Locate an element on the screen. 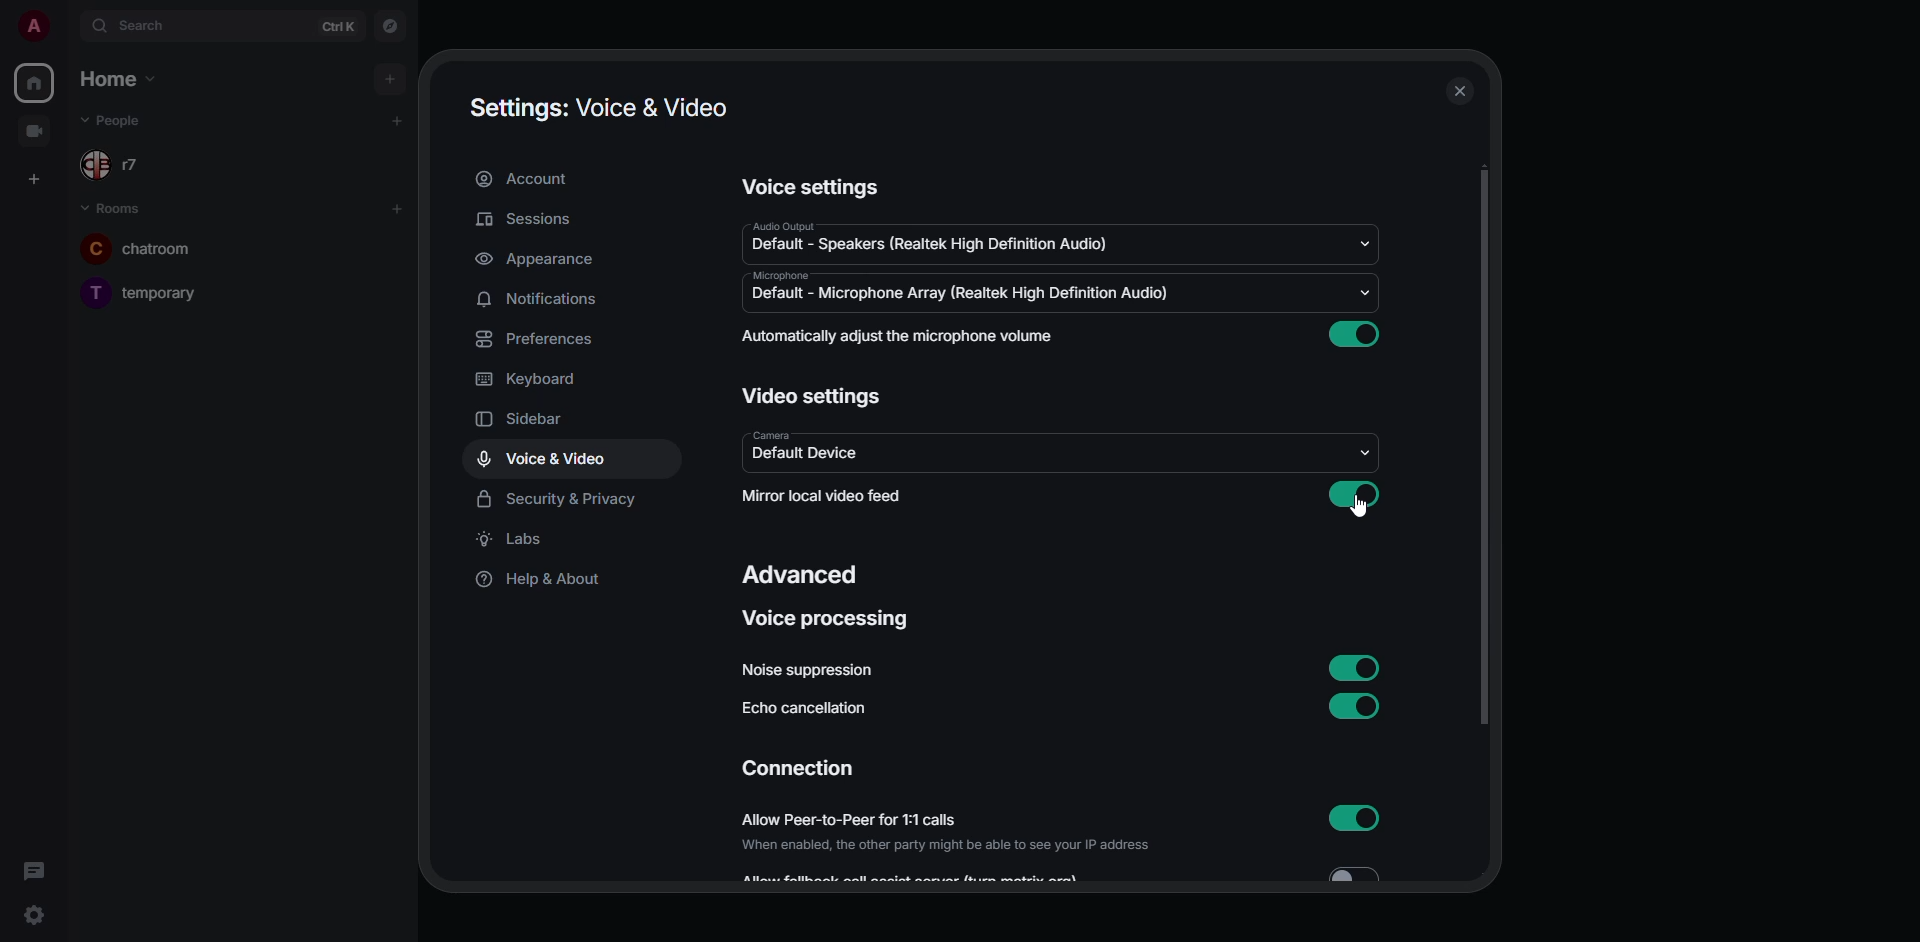 The height and width of the screenshot is (942, 1920). add is located at coordinates (399, 120).